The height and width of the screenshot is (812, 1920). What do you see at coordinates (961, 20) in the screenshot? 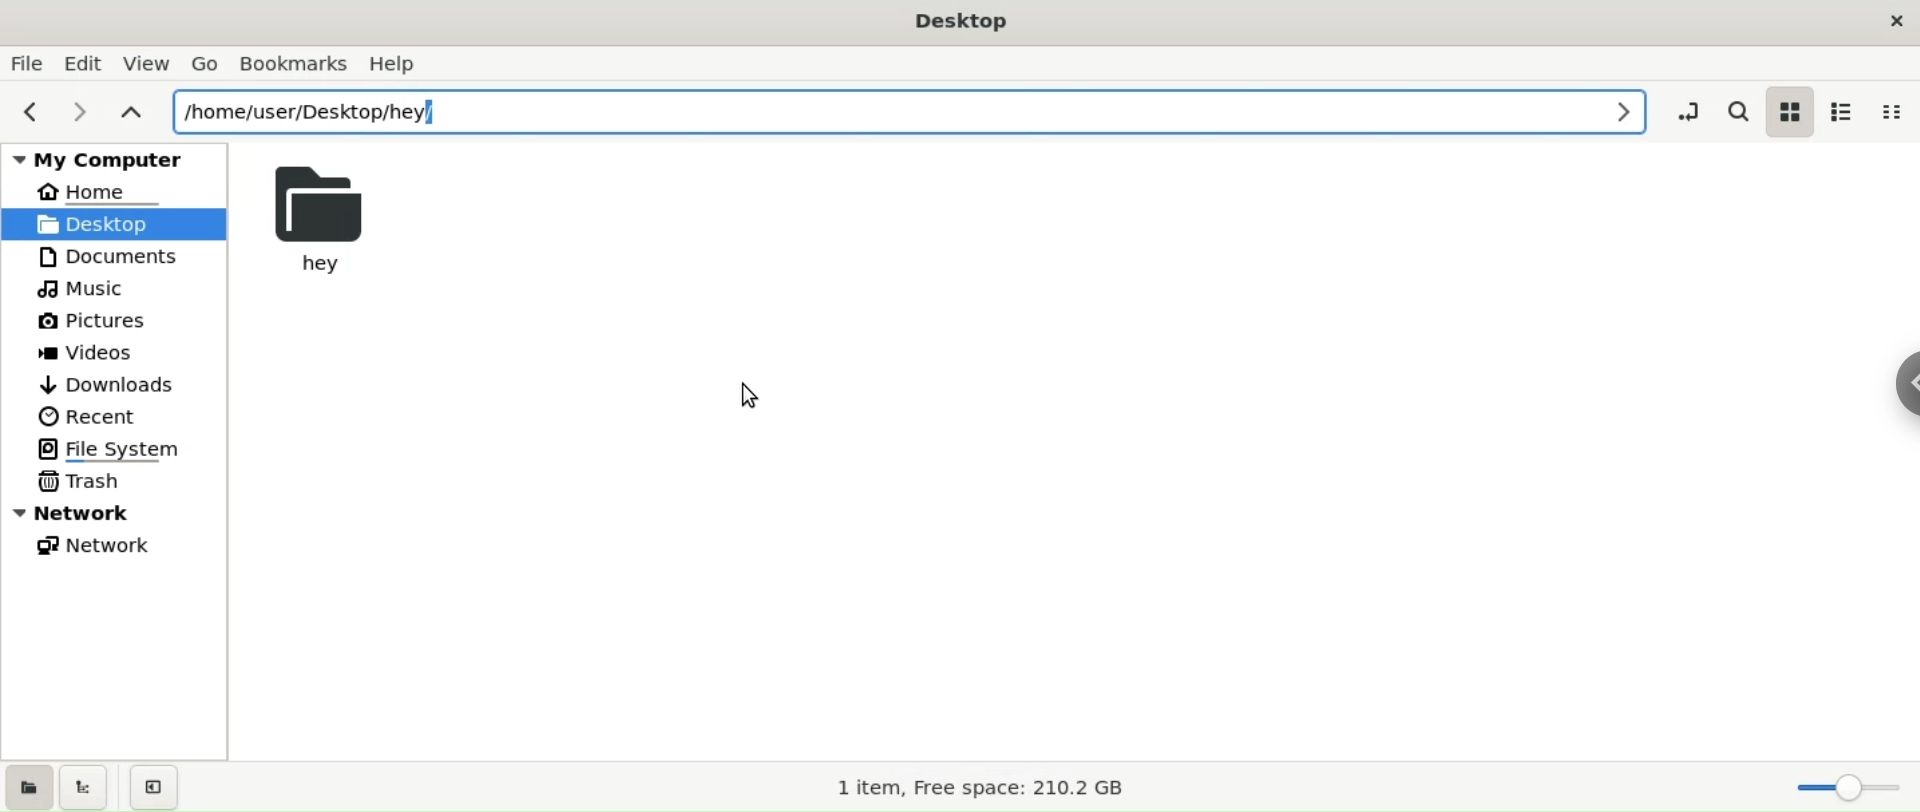
I see `desktop` at bounding box center [961, 20].